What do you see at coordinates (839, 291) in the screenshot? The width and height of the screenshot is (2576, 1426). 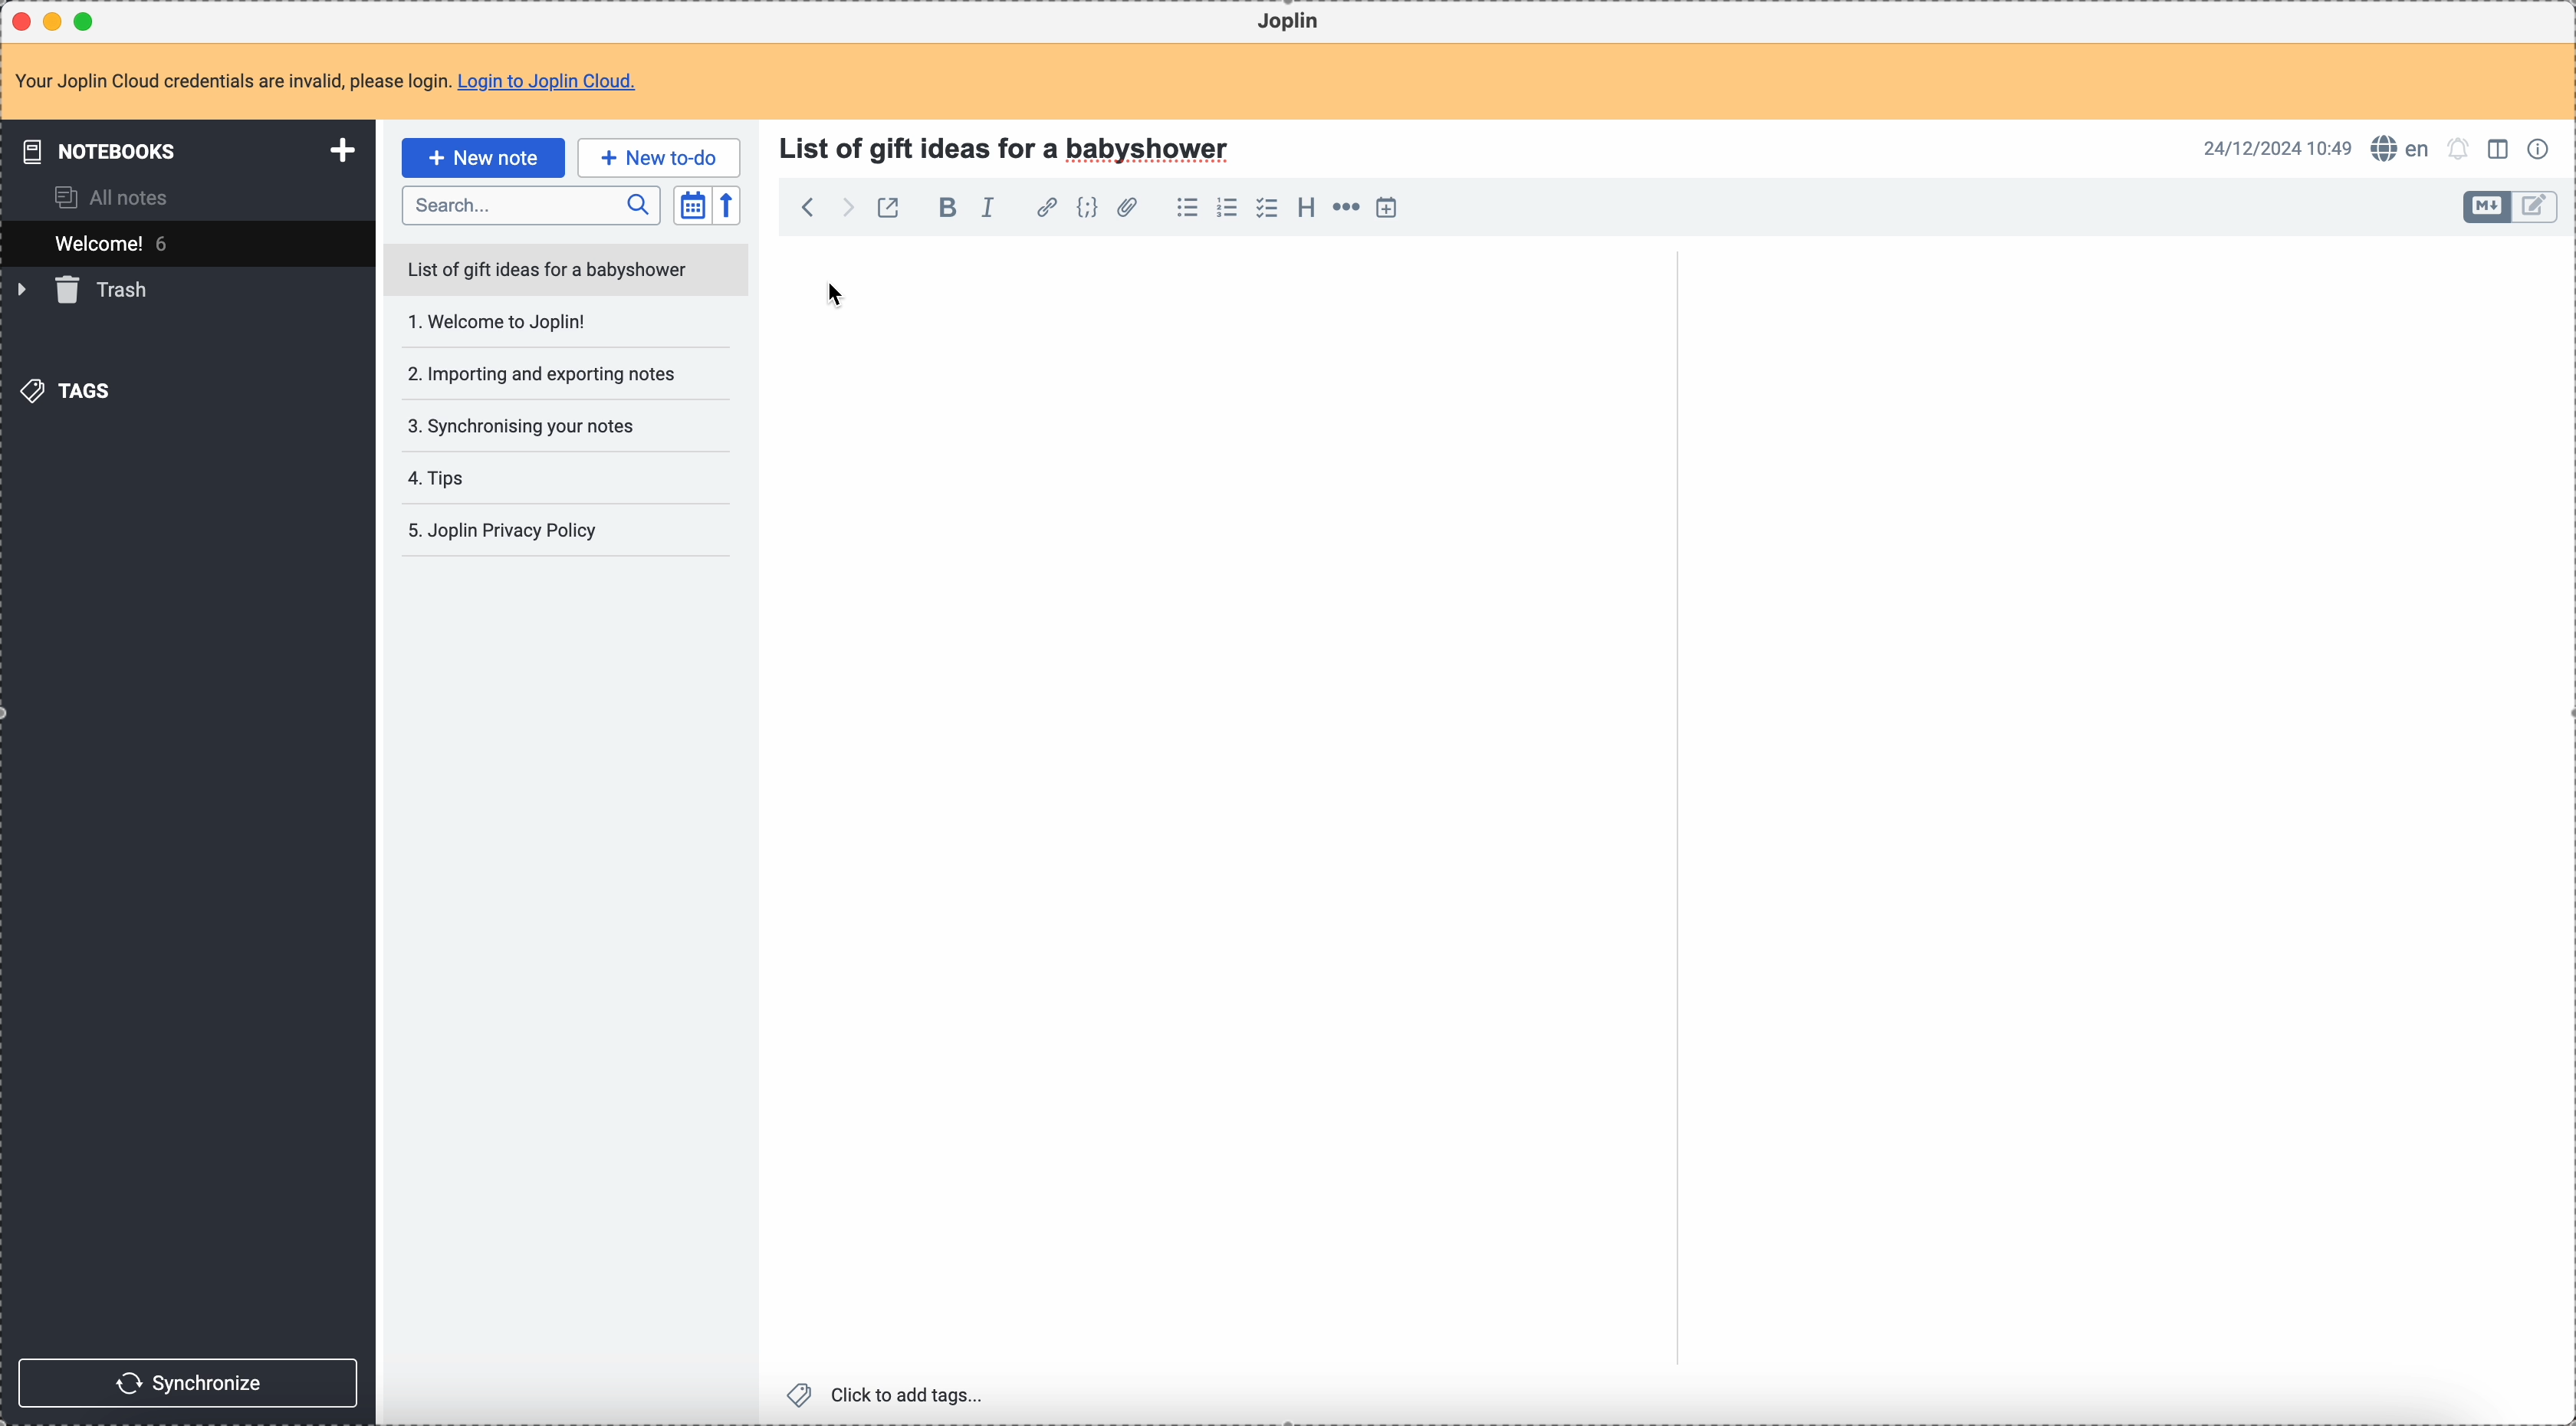 I see `cursor` at bounding box center [839, 291].